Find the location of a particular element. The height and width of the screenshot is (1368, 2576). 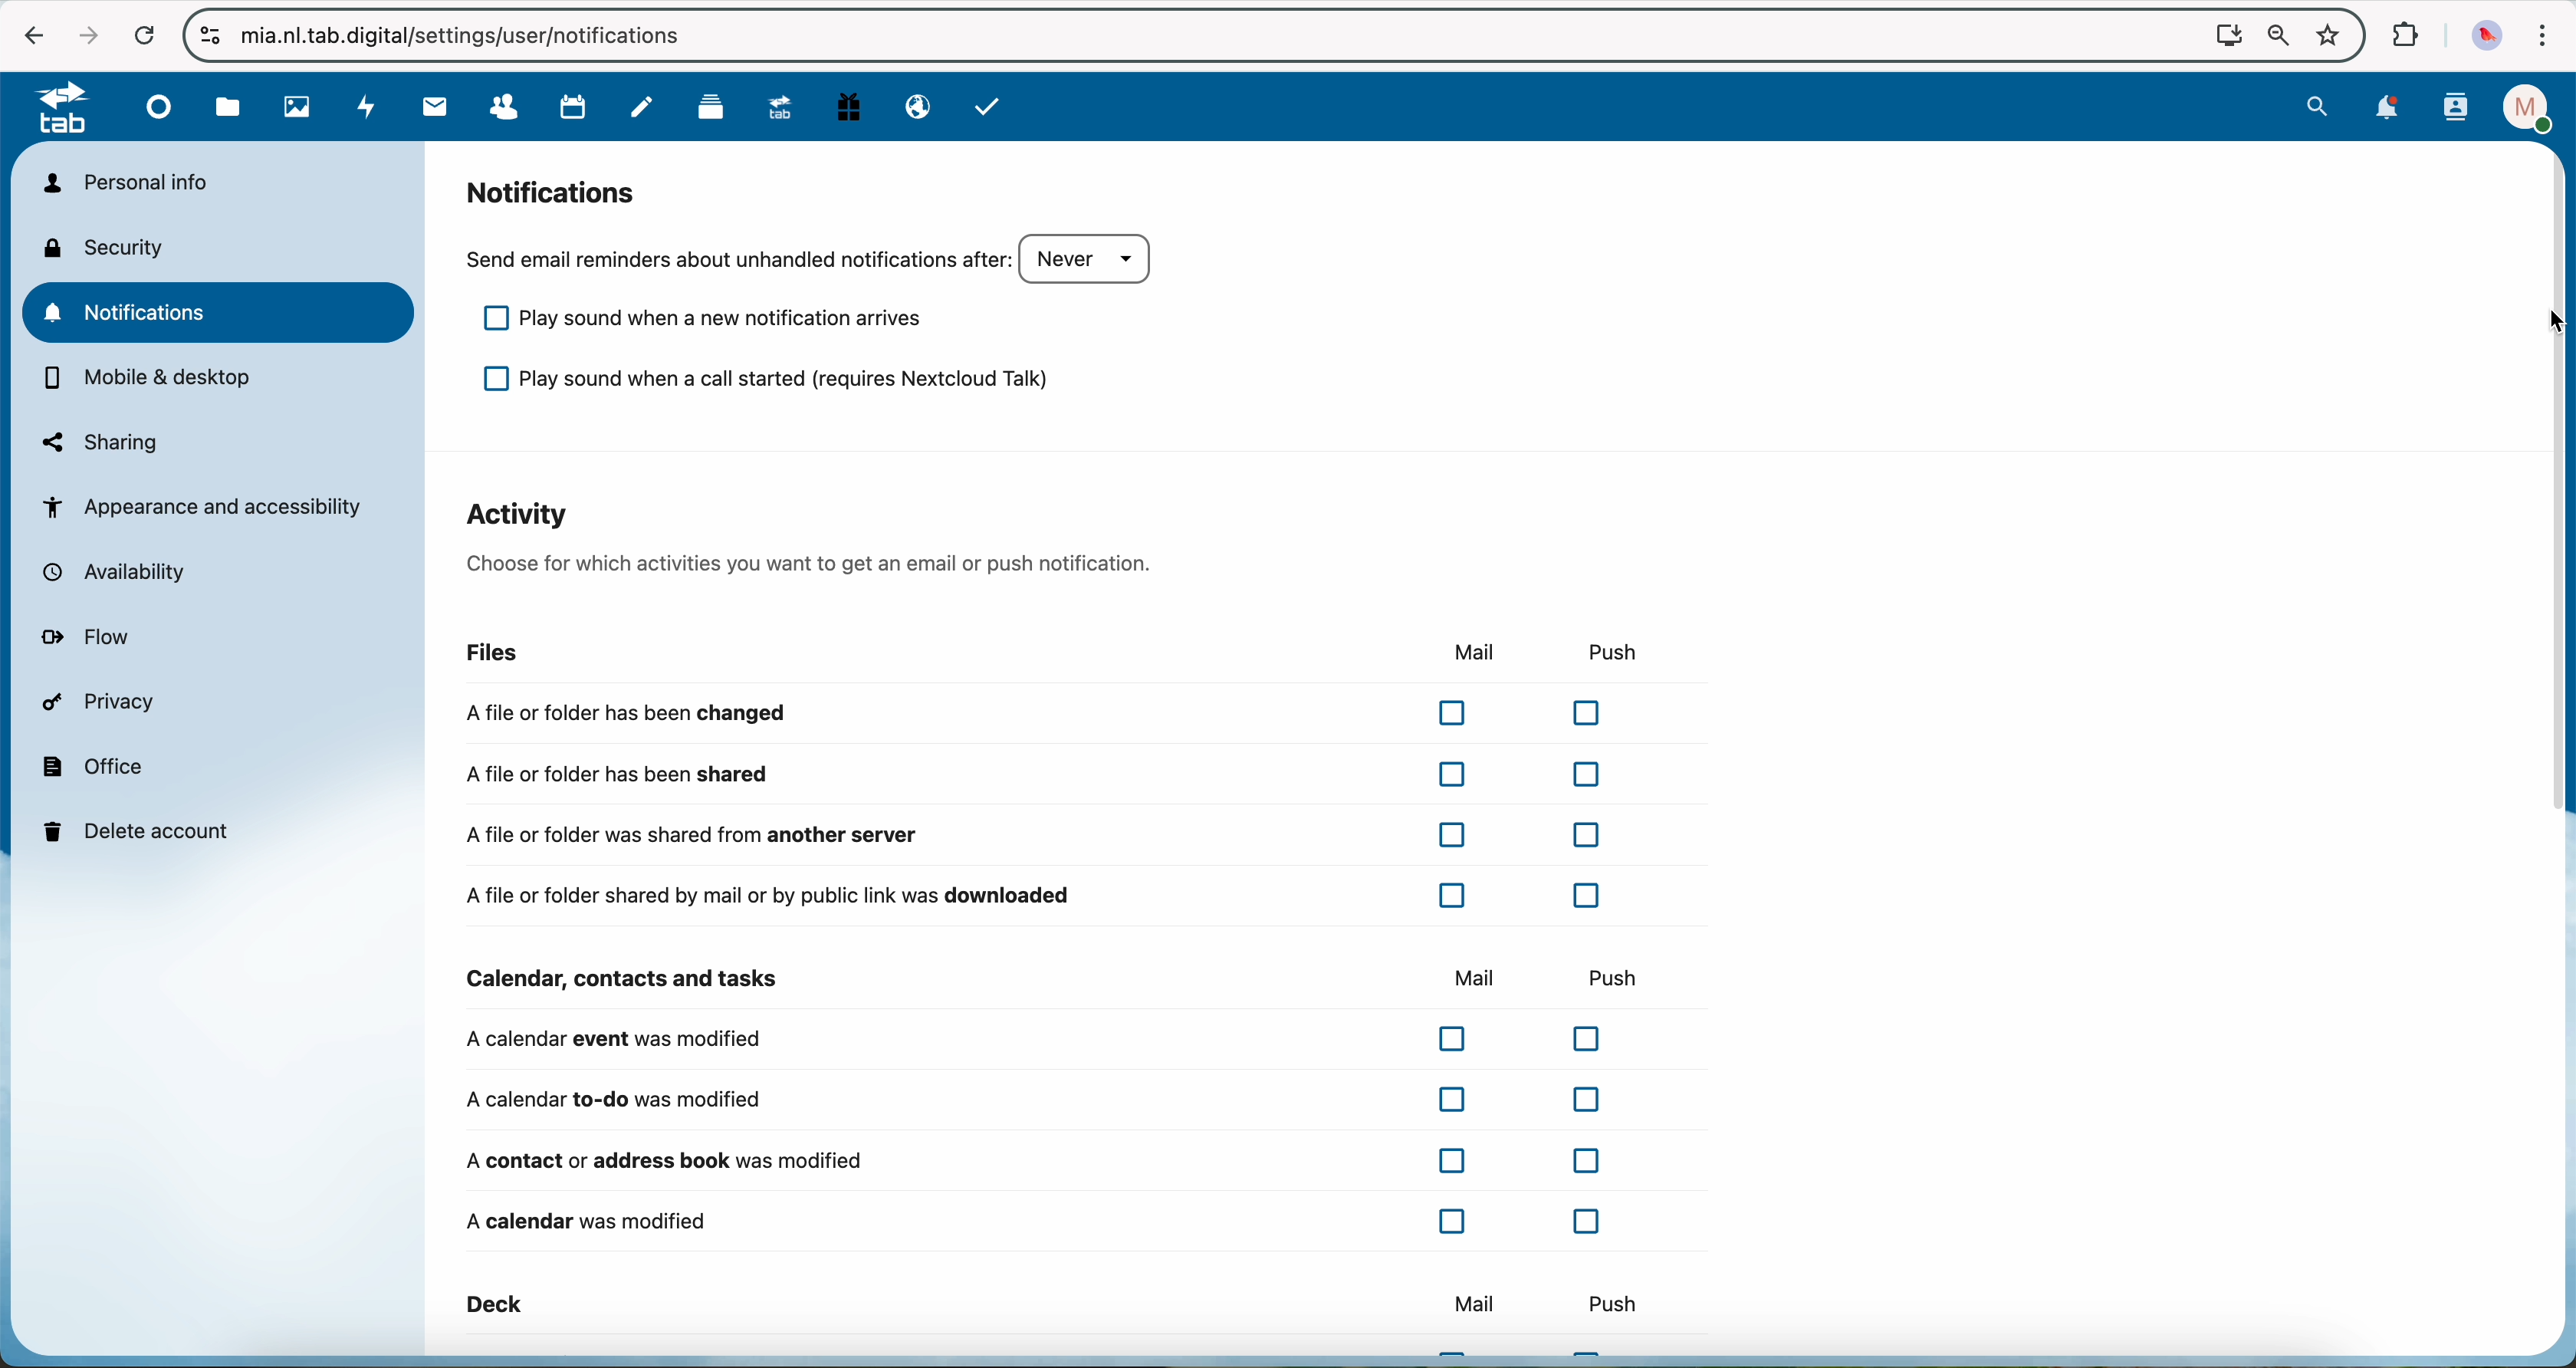

profile picture is located at coordinates (2487, 34).